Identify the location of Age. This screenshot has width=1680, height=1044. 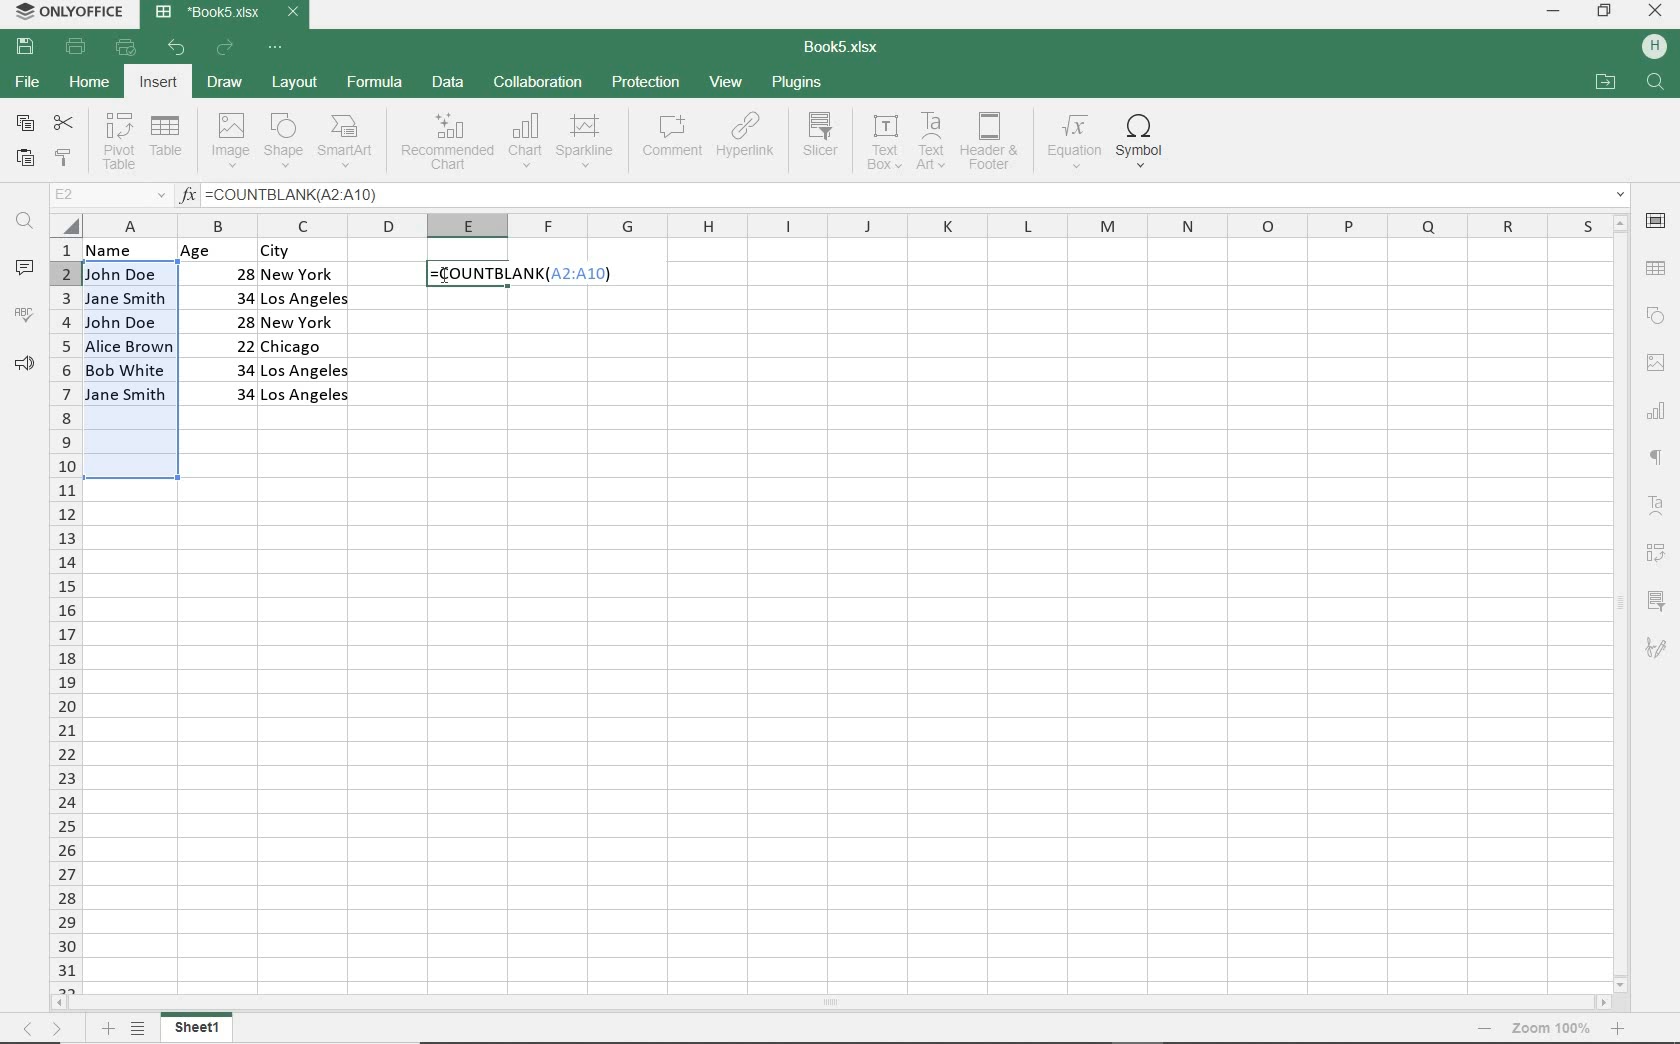
(216, 251).